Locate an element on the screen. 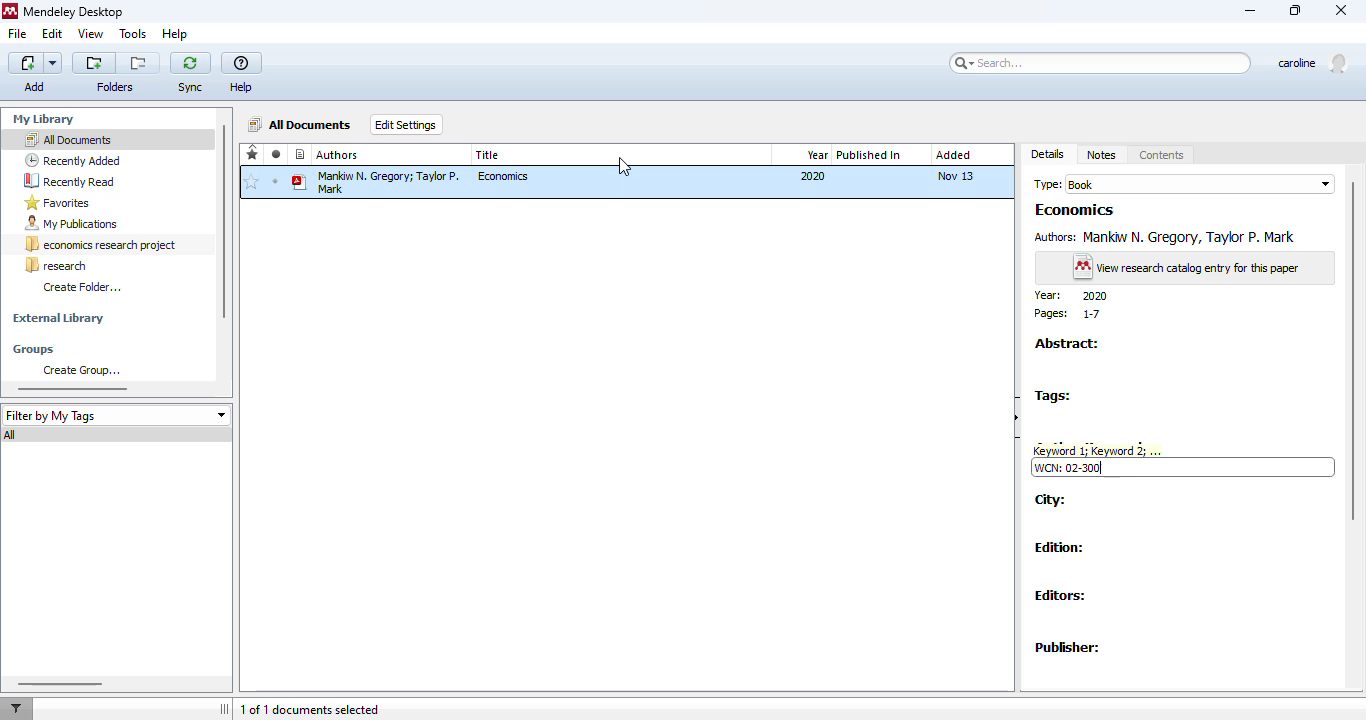 This screenshot has width=1366, height=720. filter documents by author, tag or publication. is located at coordinates (16, 709).